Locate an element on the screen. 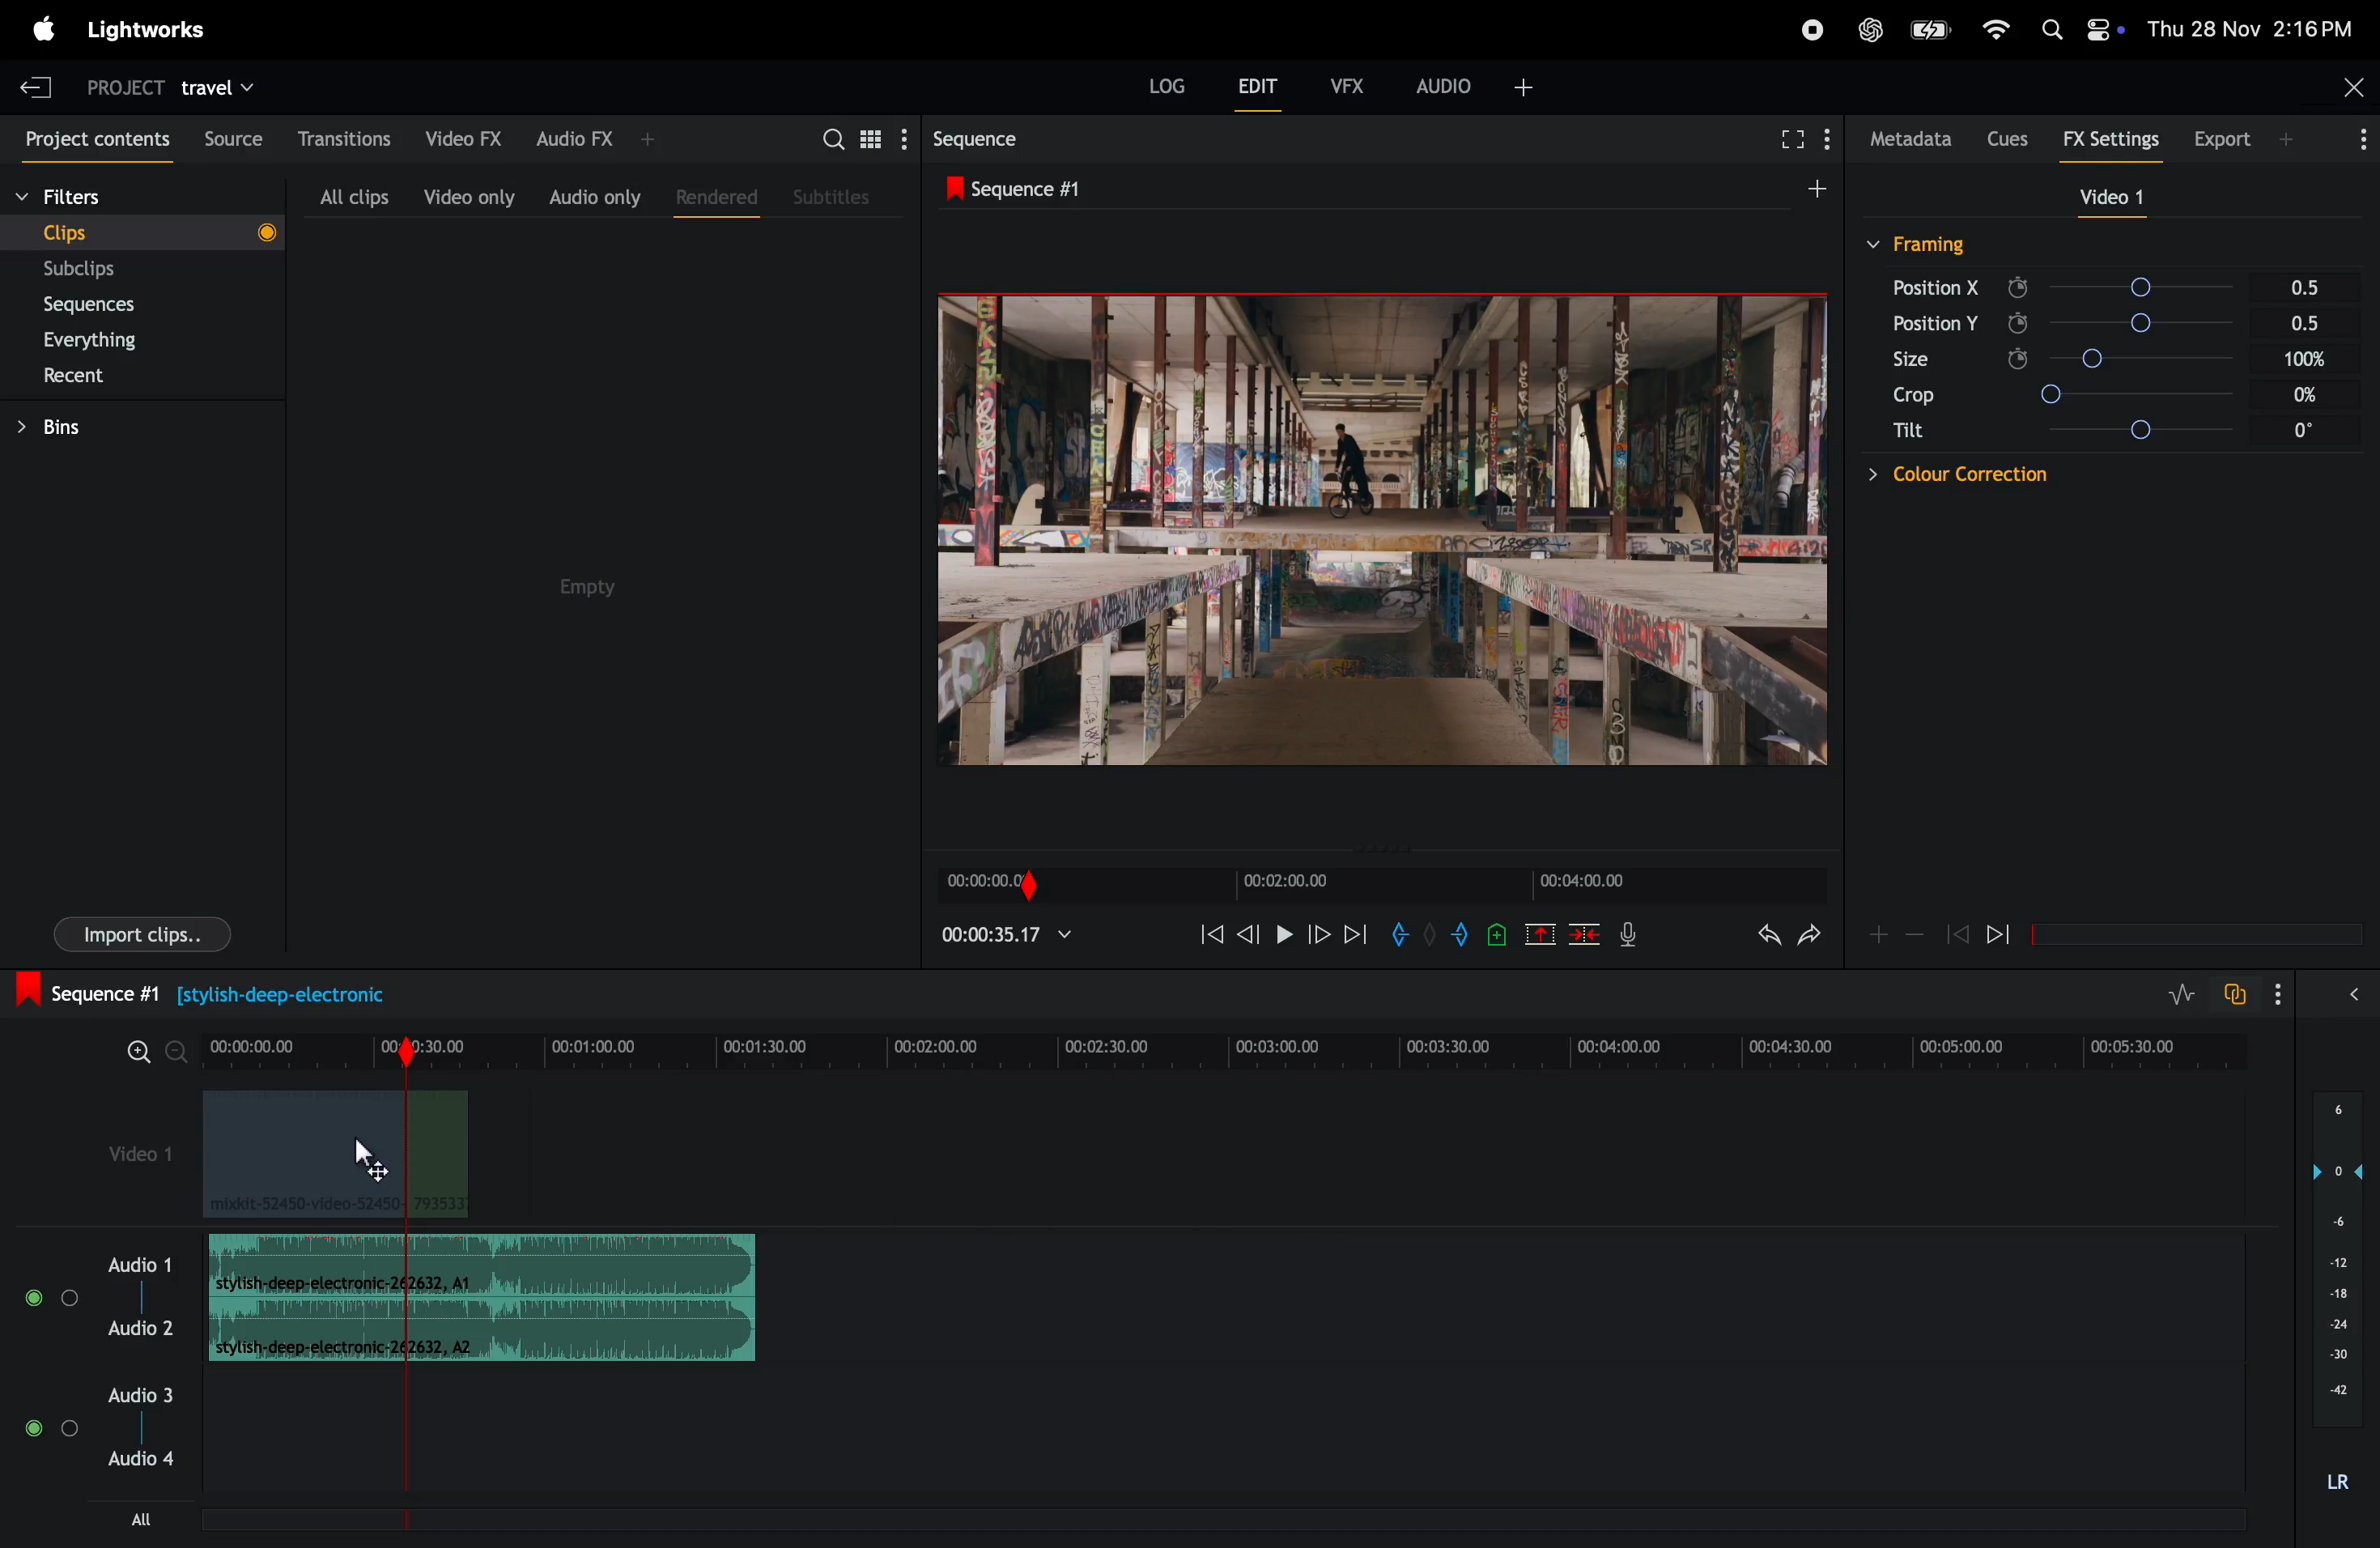 The image size is (2380, 1548). filters is located at coordinates (105, 198).